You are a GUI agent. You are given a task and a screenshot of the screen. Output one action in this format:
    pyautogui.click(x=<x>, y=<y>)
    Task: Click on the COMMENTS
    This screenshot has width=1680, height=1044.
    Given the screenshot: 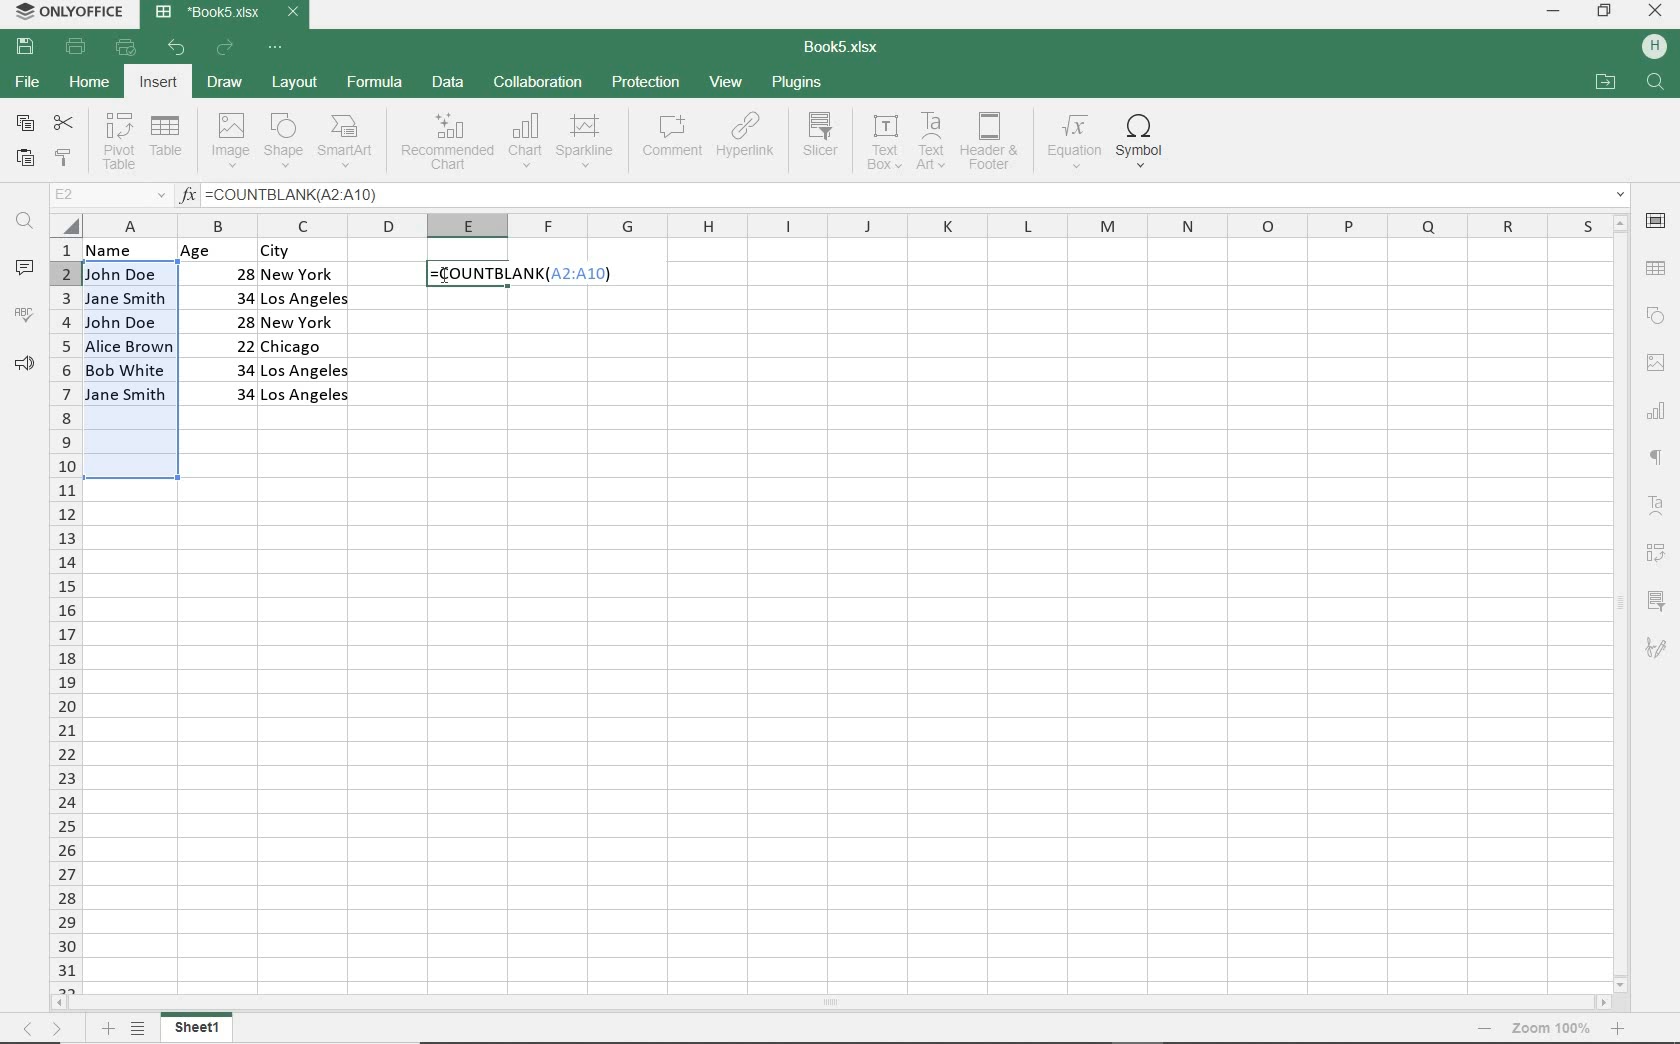 What is the action you would take?
    pyautogui.click(x=24, y=270)
    